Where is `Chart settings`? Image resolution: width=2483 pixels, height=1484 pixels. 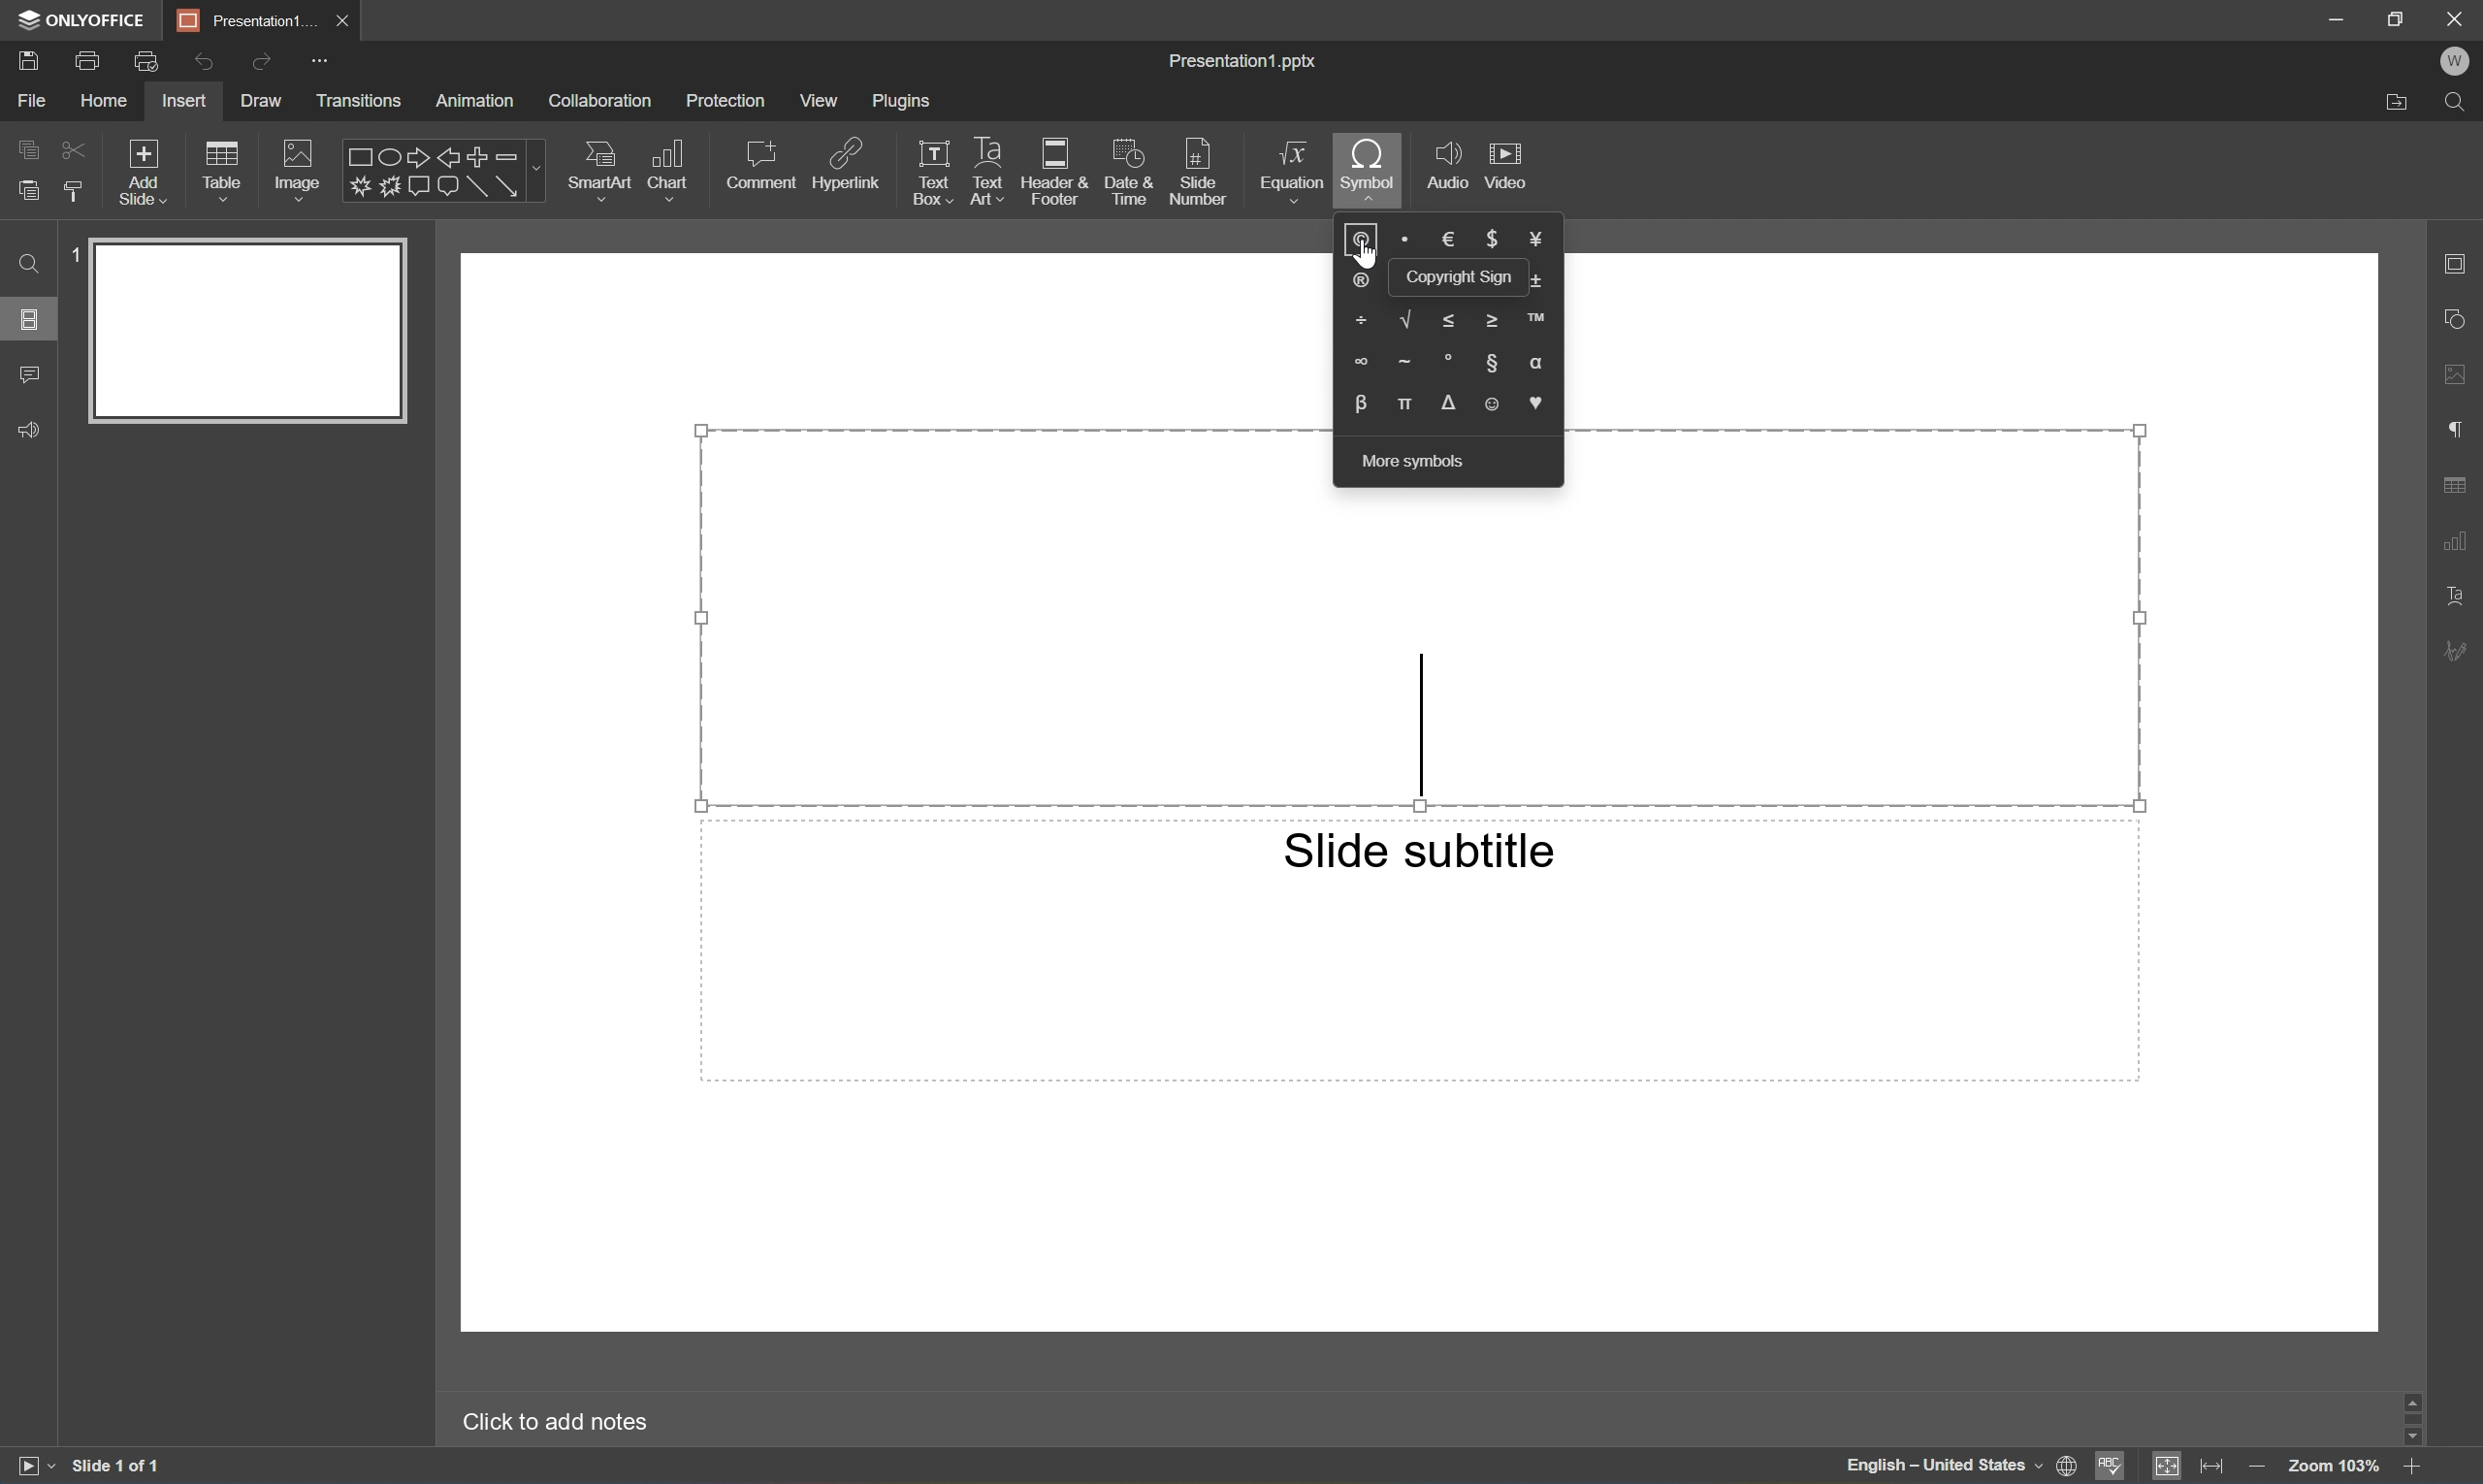
Chart settings is located at coordinates (2457, 543).